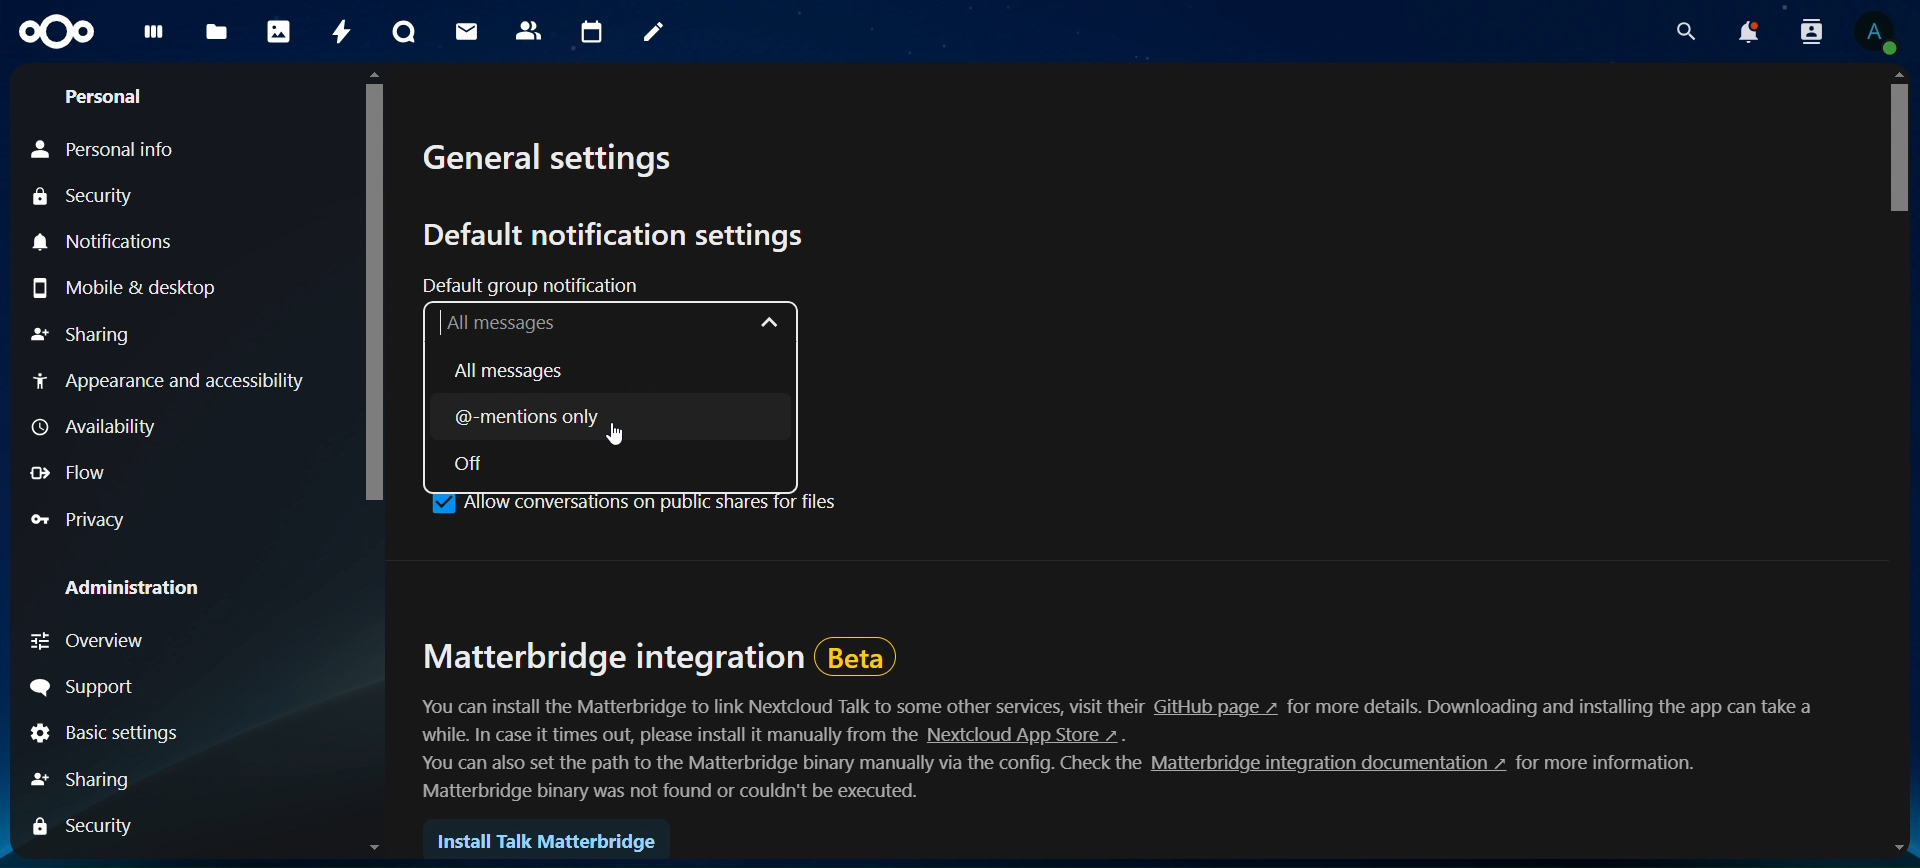 This screenshot has width=1920, height=868. What do you see at coordinates (406, 32) in the screenshot?
I see `talk` at bounding box center [406, 32].